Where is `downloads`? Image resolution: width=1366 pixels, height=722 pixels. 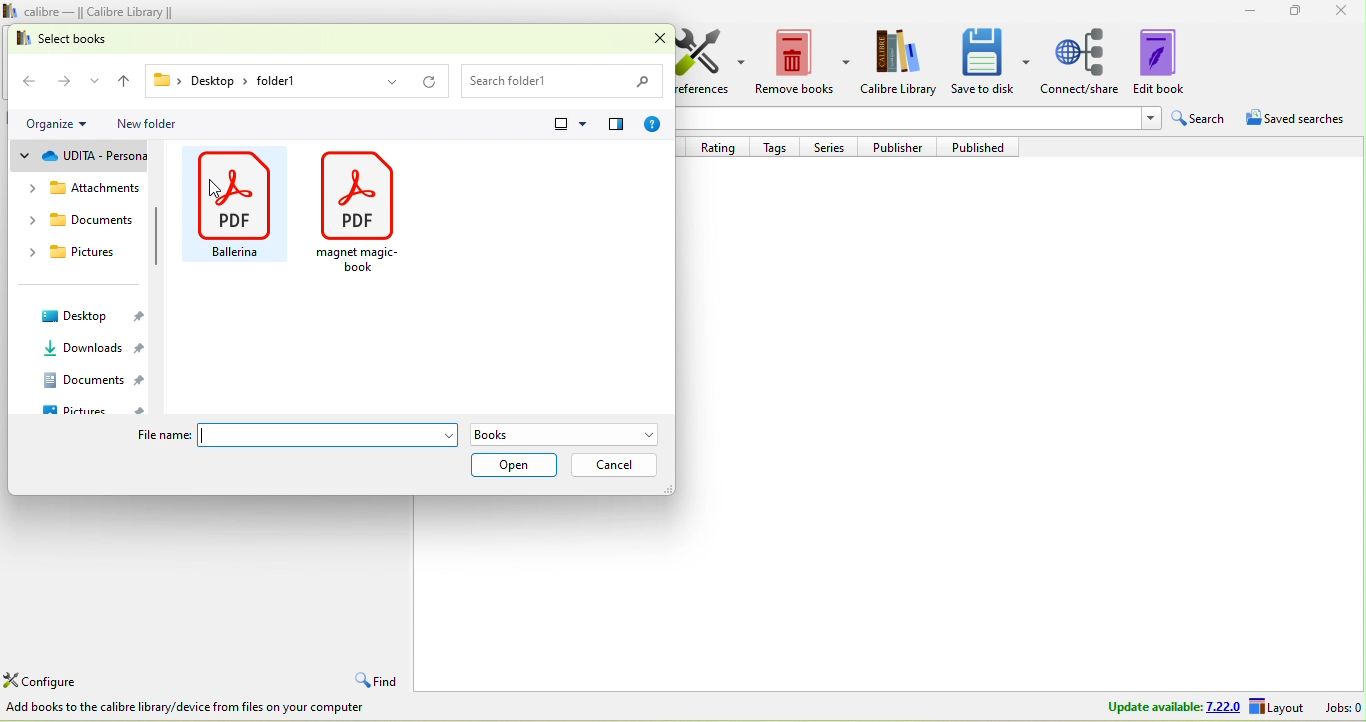
downloads is located at coordinates (84, 349).